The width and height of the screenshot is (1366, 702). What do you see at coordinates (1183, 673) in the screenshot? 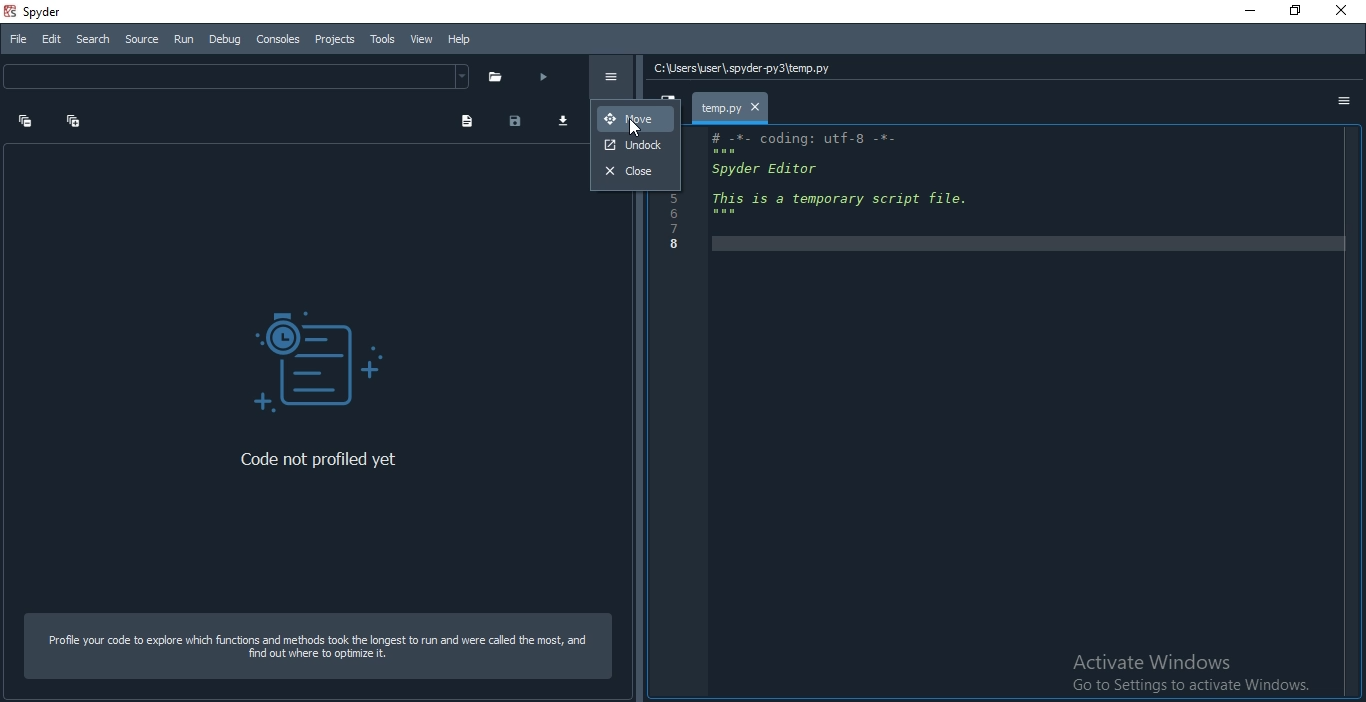
I see `Activate Windows
Go to Settings to activate Windows.` at bounding box center [1183, 673].